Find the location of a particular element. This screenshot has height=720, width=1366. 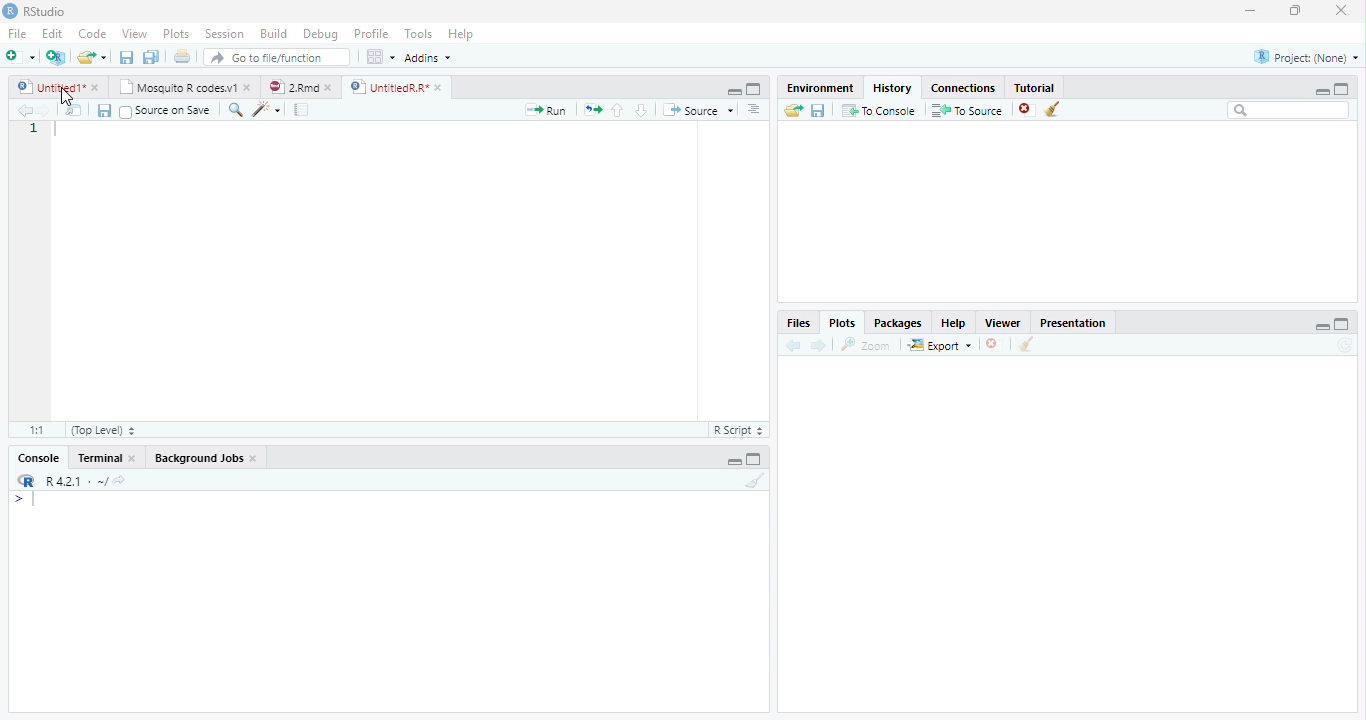

Tutorial is located at coordinates (1036, 86).